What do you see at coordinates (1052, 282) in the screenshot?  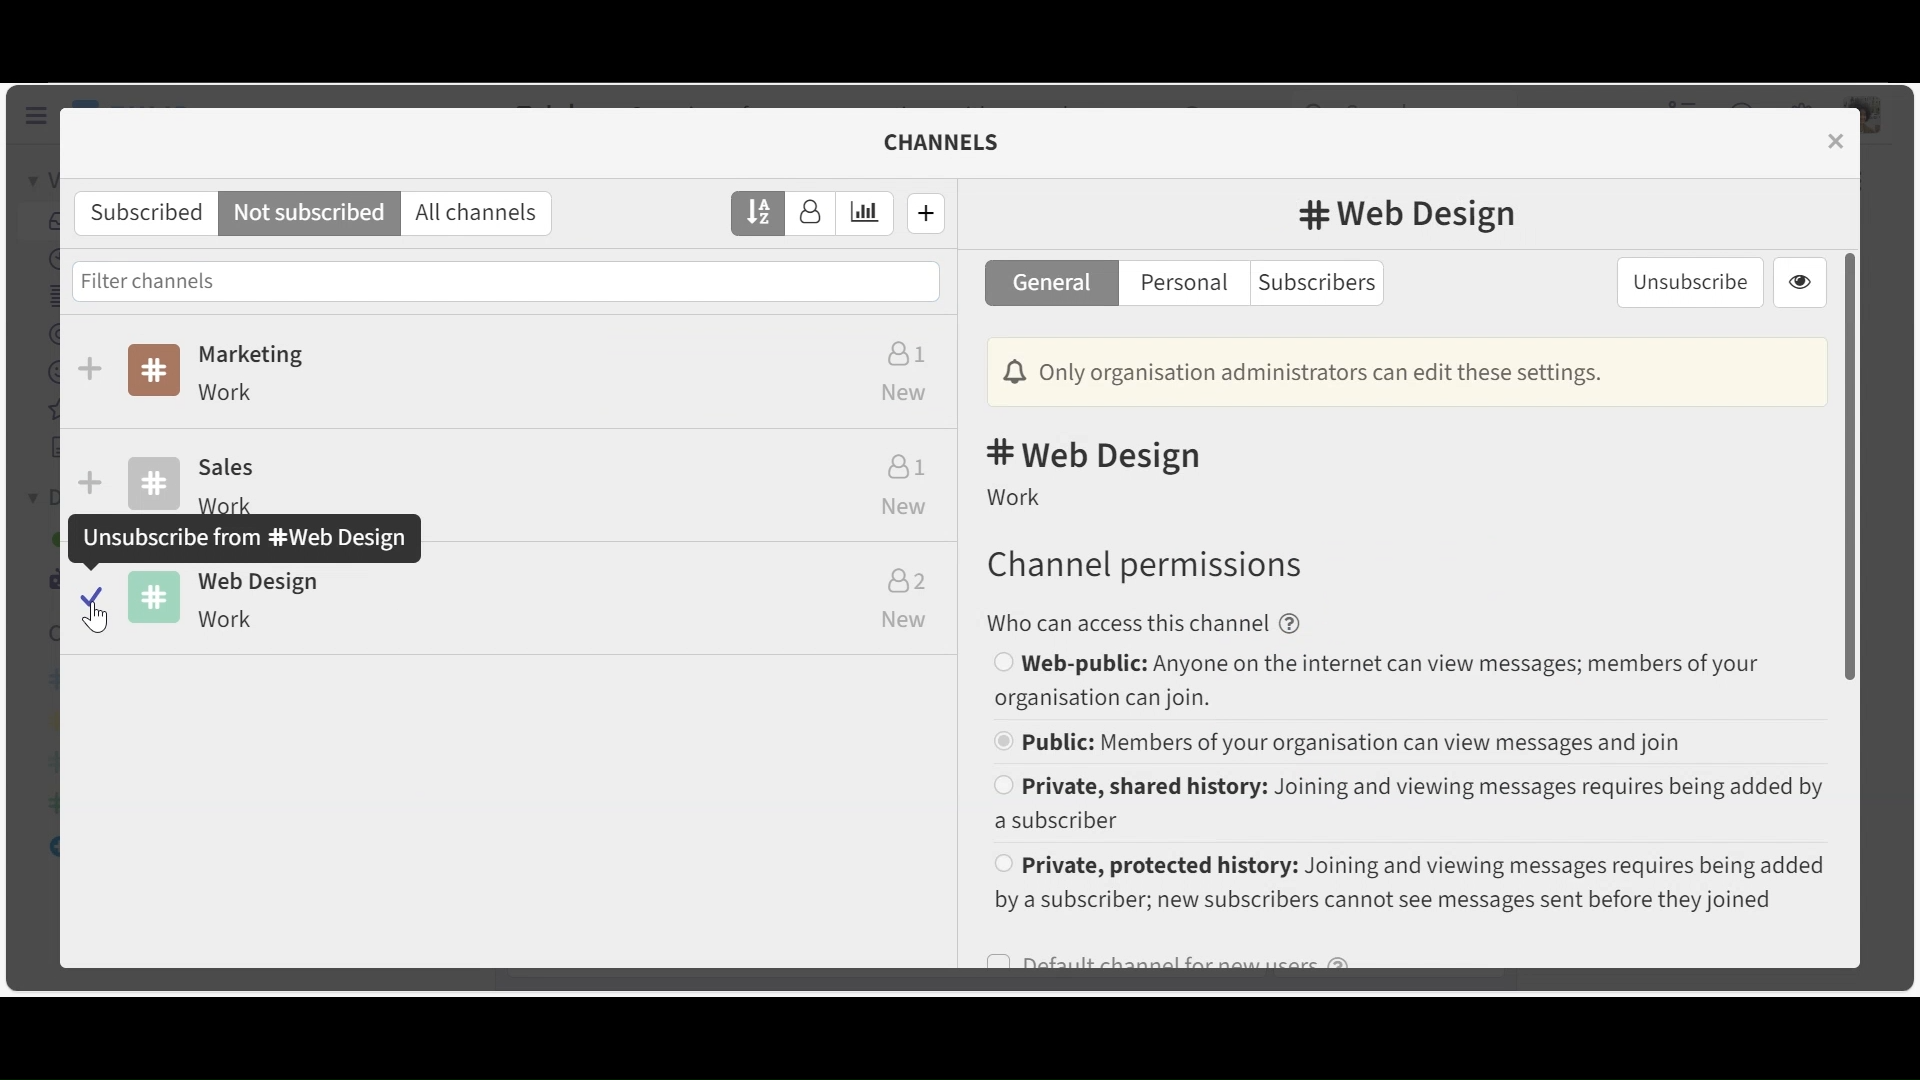 I see `General` at bounding box center [1052, 282].